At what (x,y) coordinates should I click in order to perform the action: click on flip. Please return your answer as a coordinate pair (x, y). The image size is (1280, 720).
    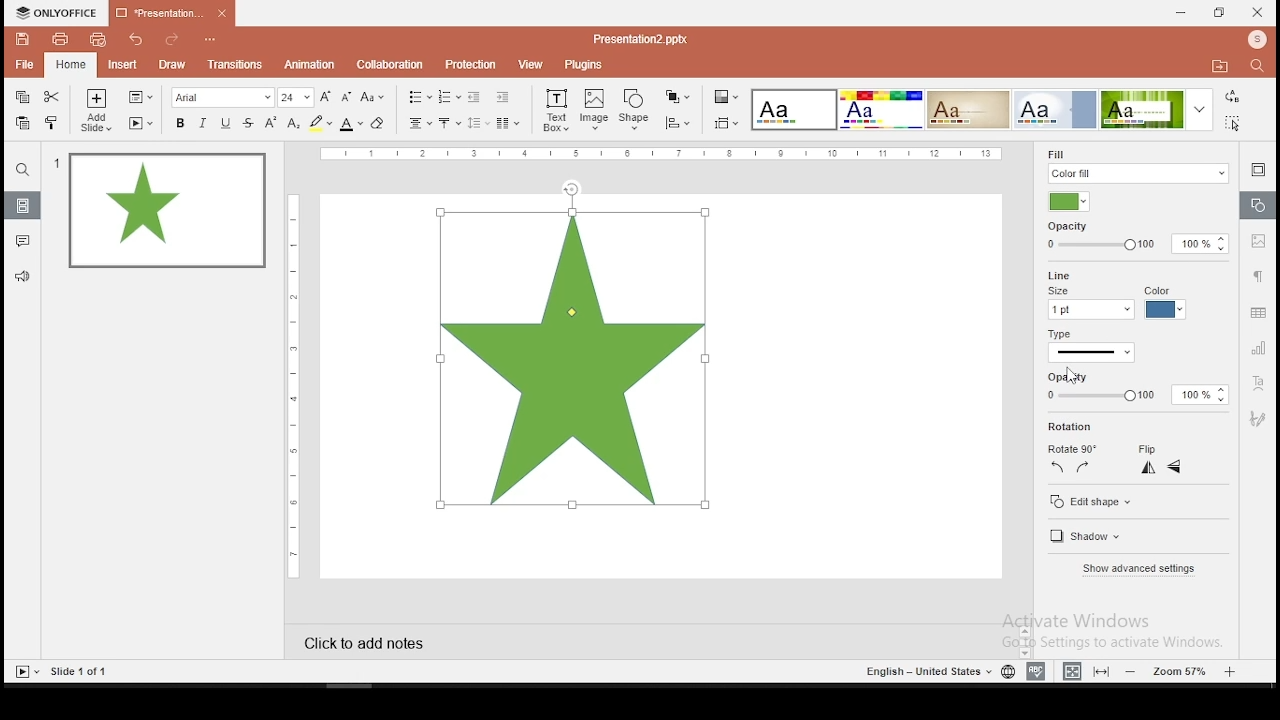
    Looking at the image, I should click on (1151, 449).